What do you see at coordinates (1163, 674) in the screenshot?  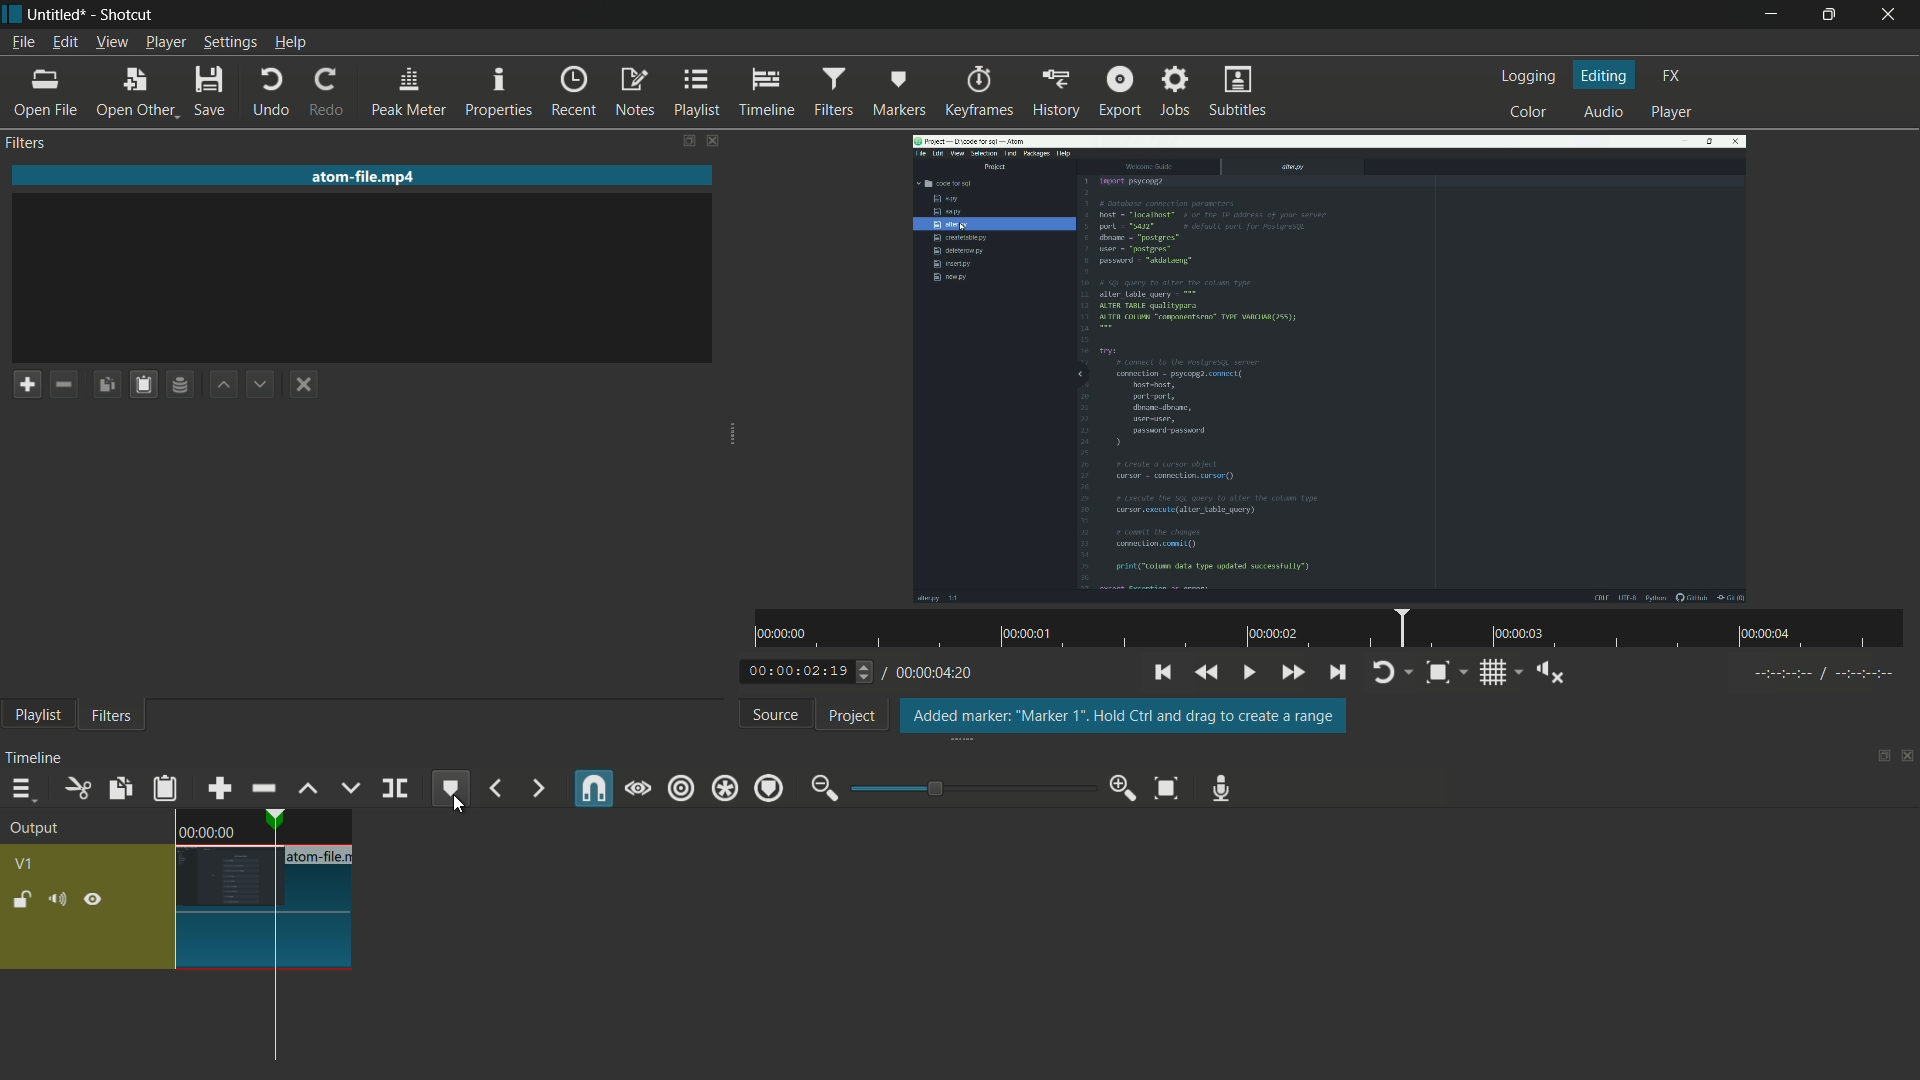 I see `skip to the previous point` at bounding box center [1163, 674].